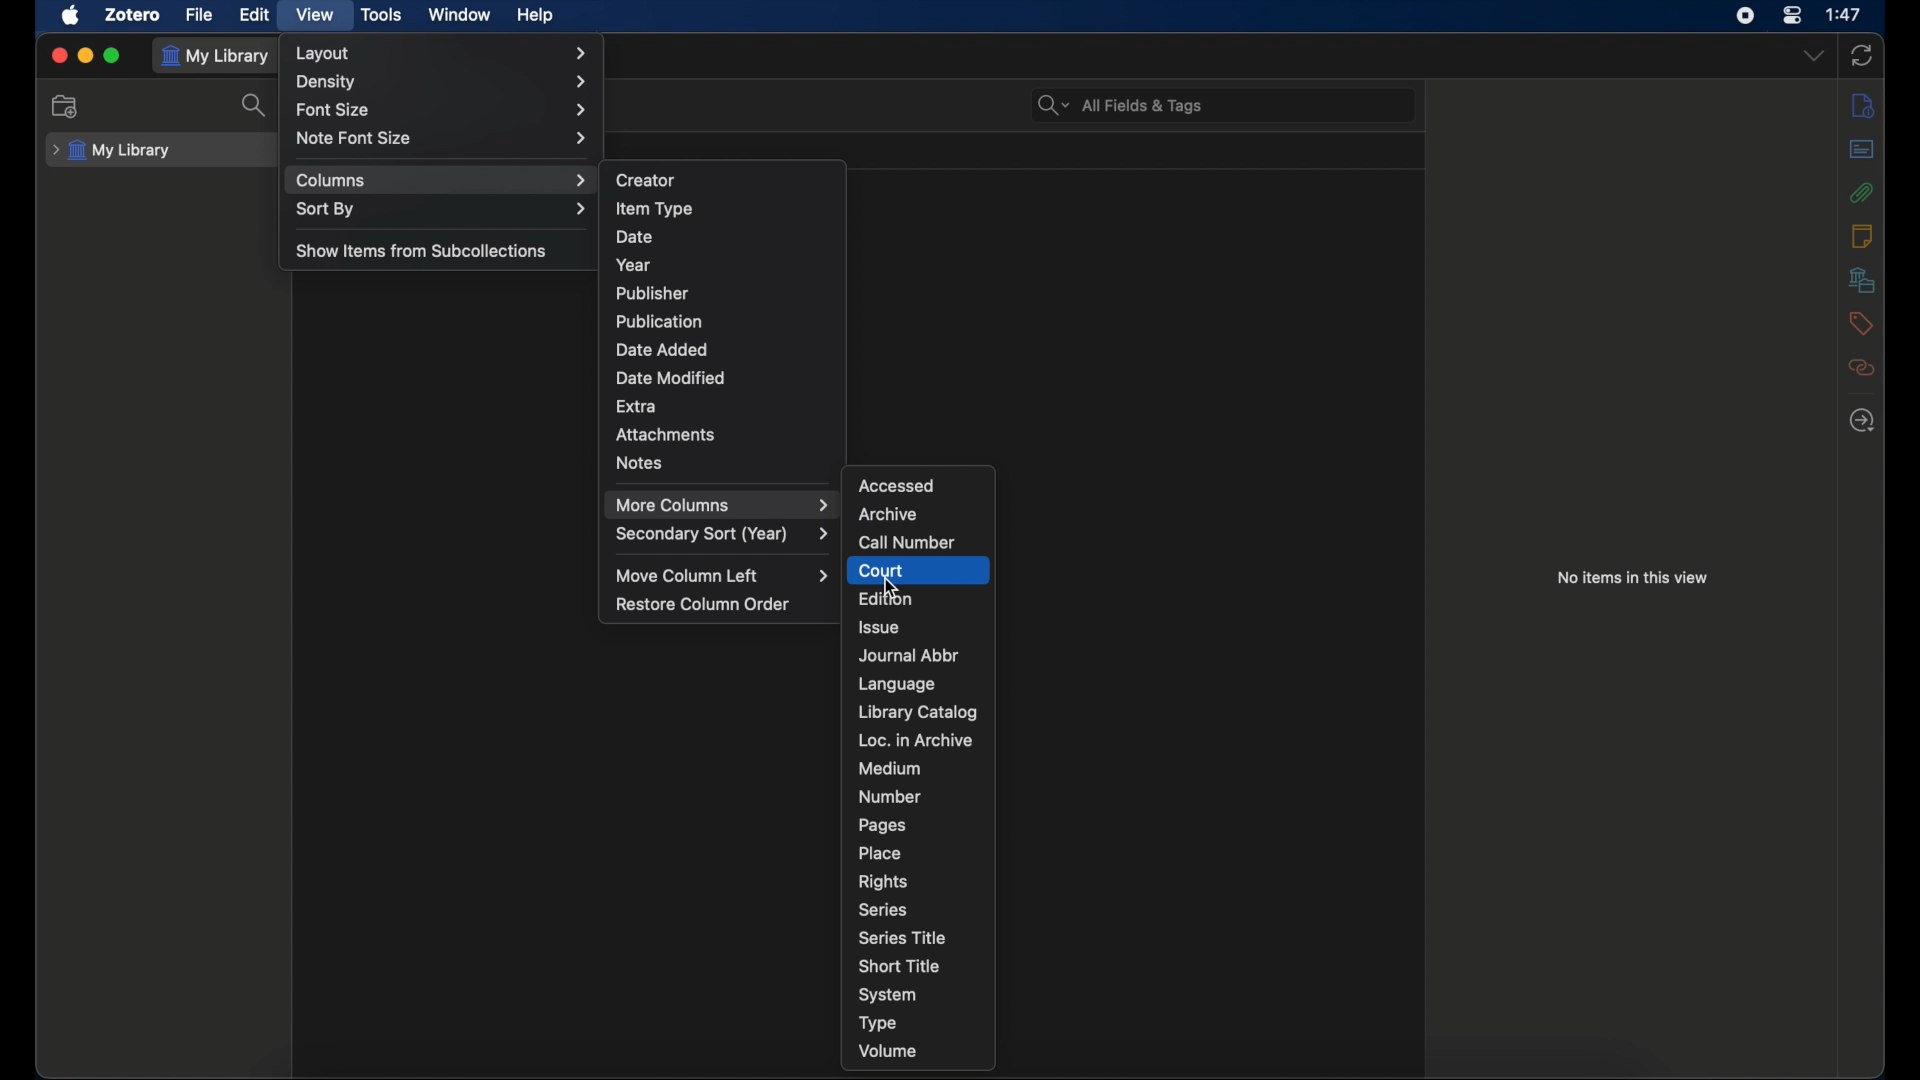 The image size is (1920, 1080). What do you see at coordinates (114, 55) in the screenshot?
I see `maximize` at bounding box center [114, 55].